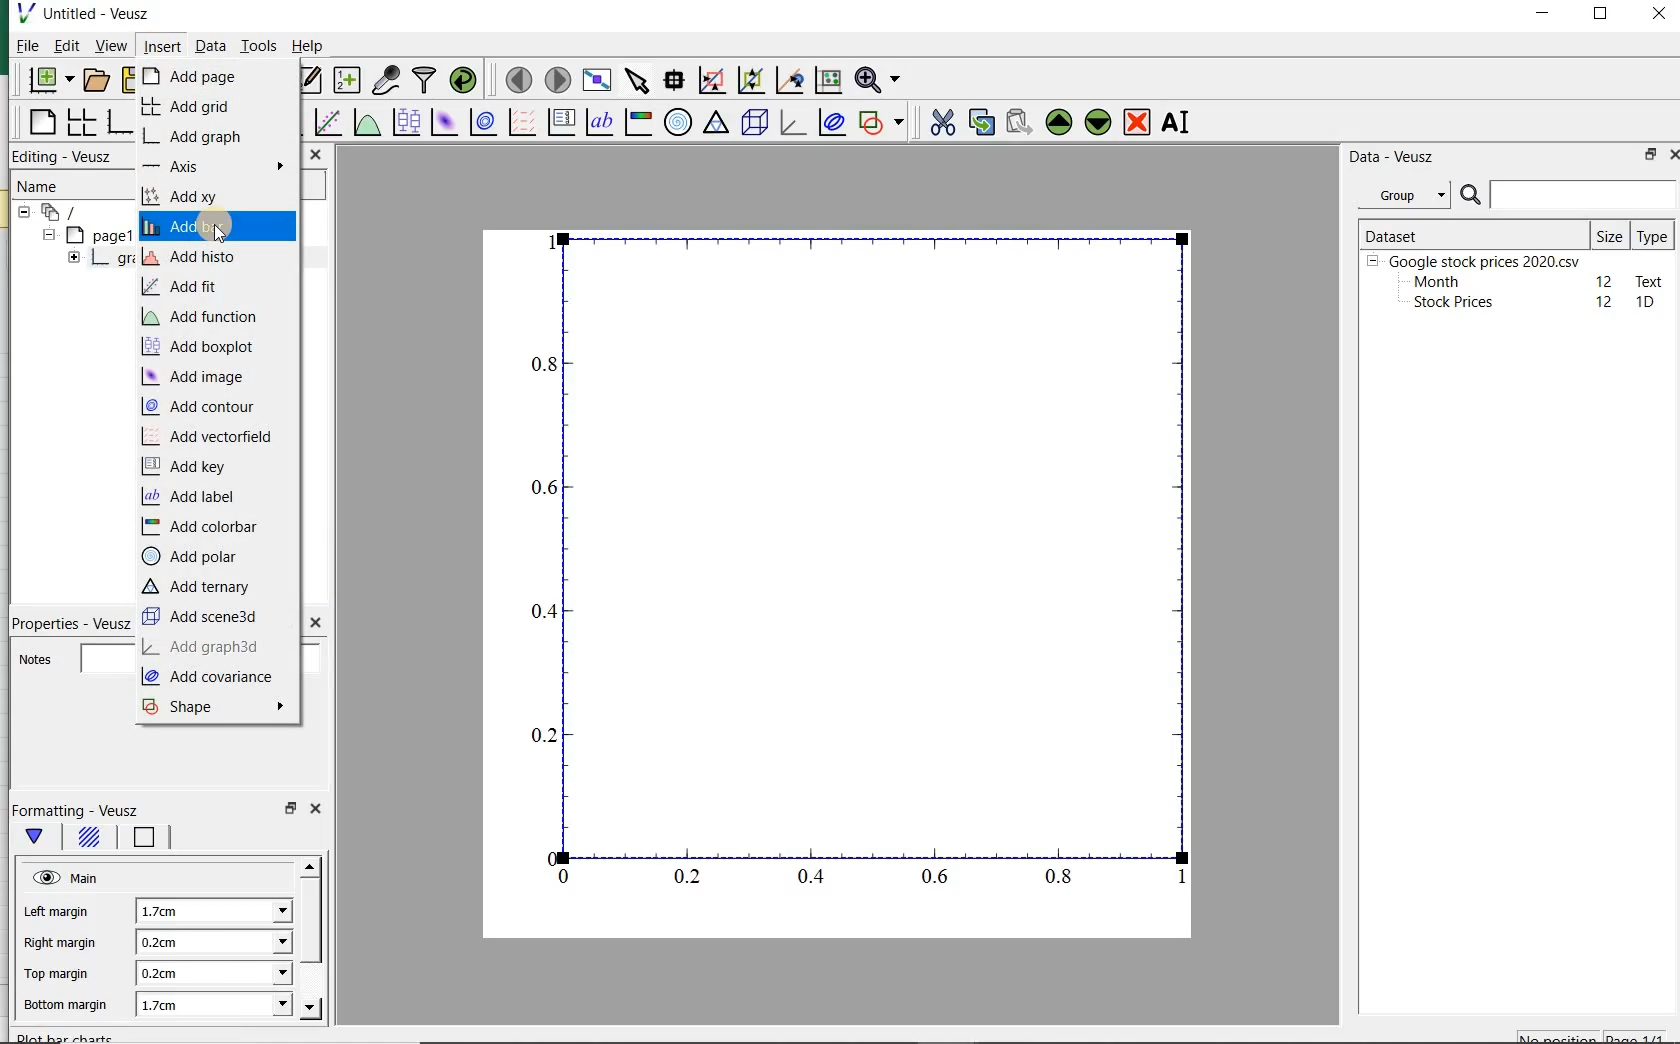  What do you see at coordinates (881, 81) in the screenshot?
I see `zoom function menus` at bounding box center [881, 81].